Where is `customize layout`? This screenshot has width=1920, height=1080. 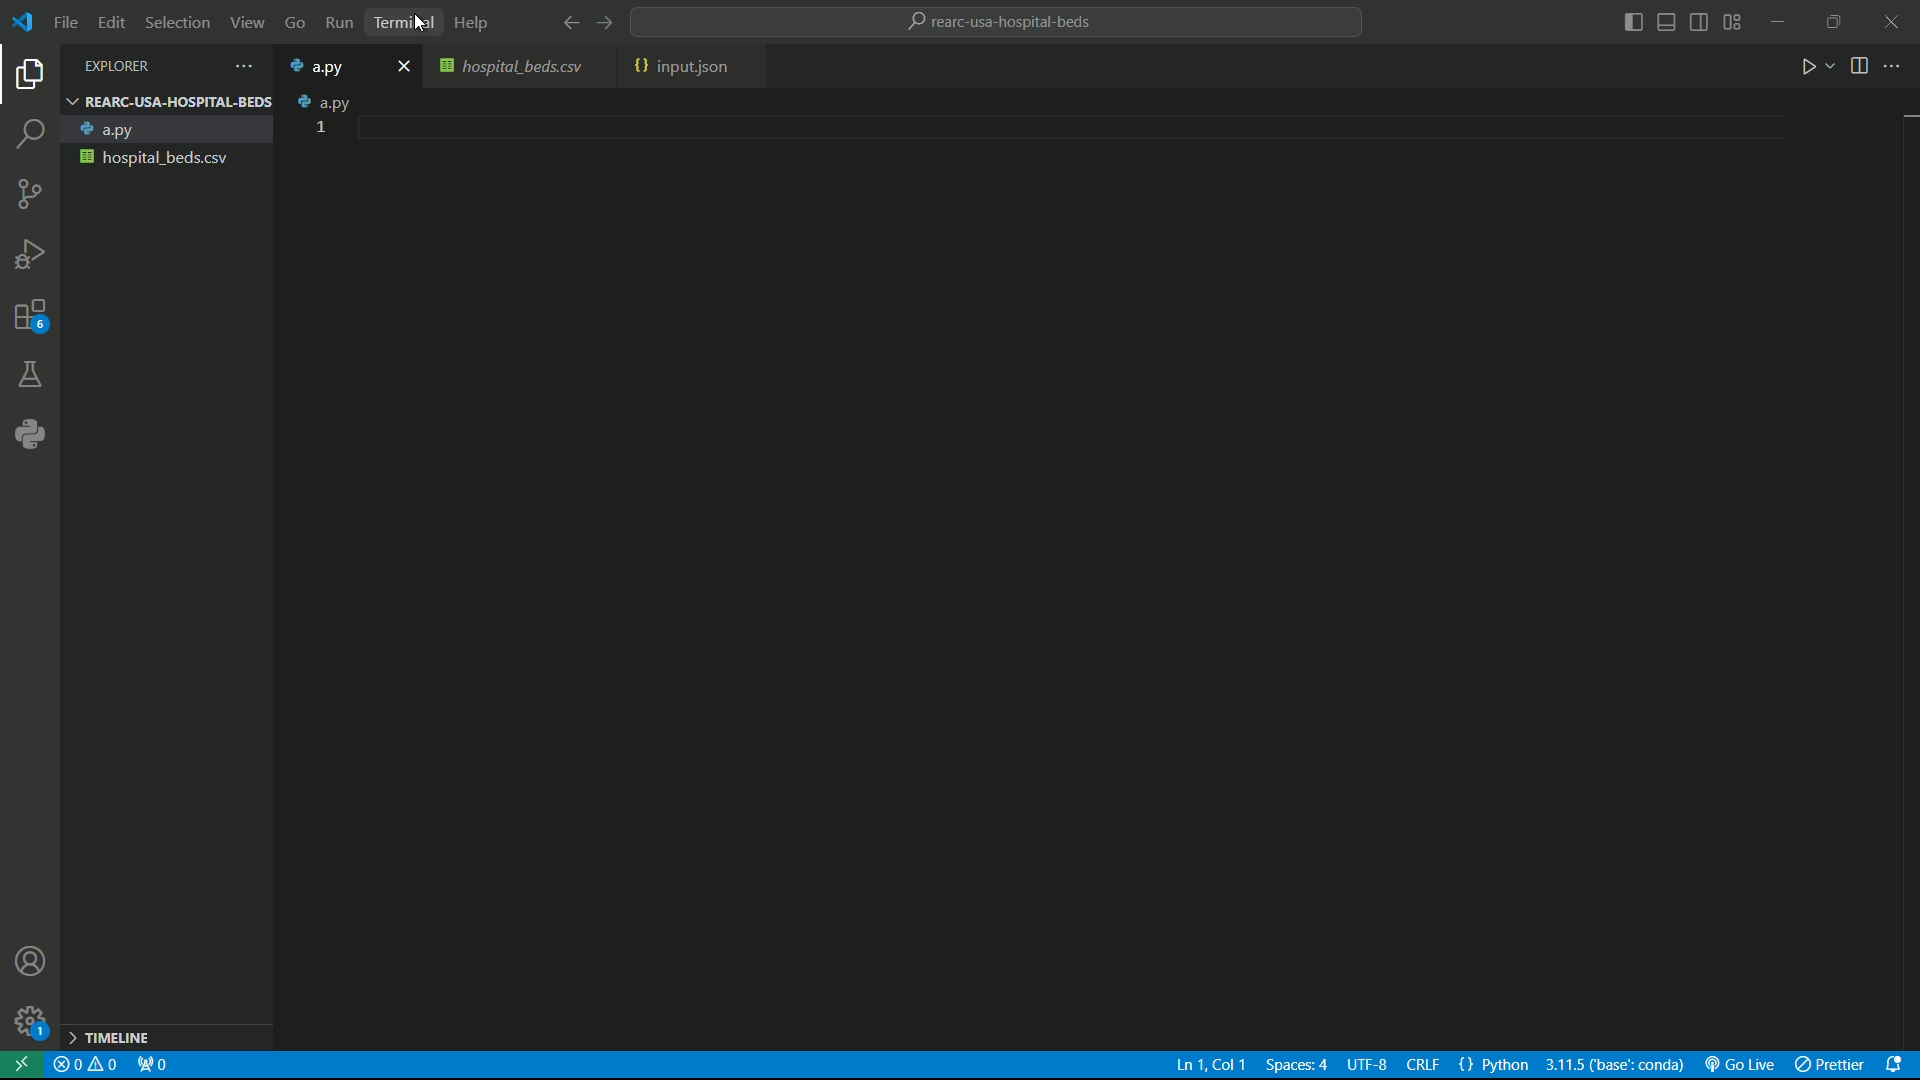 customize layout is located at coordinates (1735, 22).